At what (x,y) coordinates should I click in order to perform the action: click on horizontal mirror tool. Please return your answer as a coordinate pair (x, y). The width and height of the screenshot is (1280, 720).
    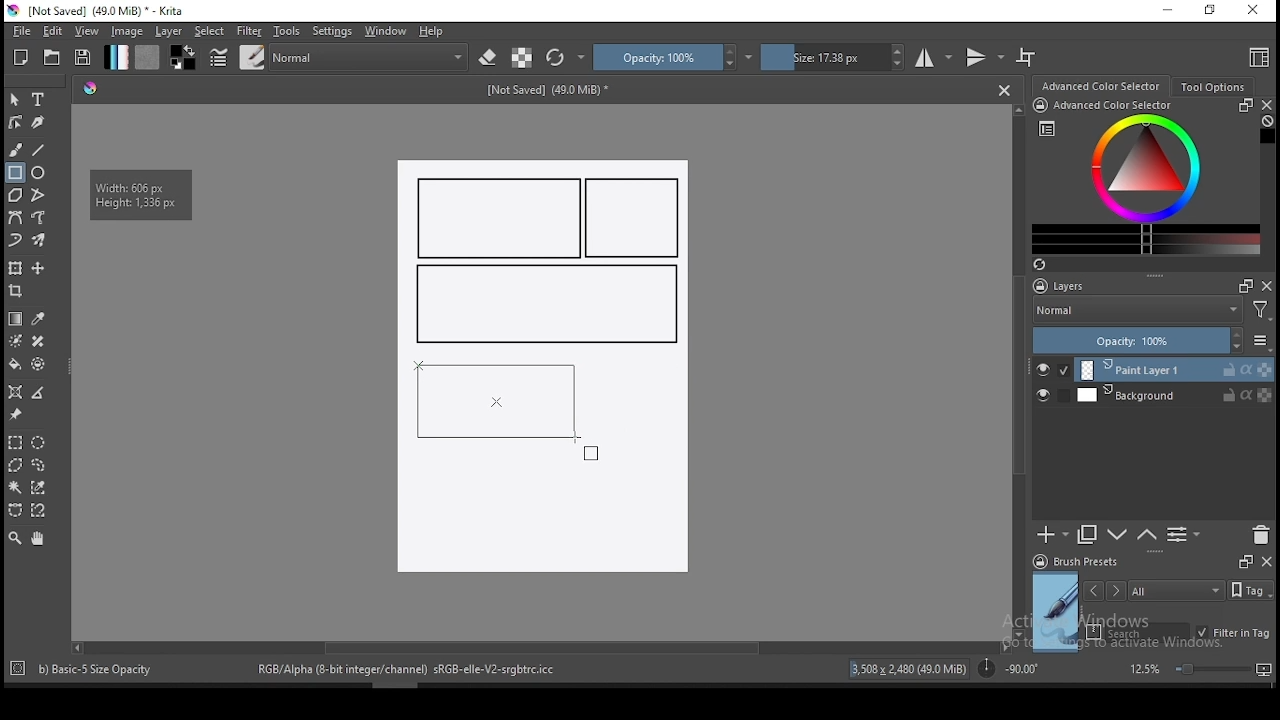
    Looking at the image, I should click on (934, 57).